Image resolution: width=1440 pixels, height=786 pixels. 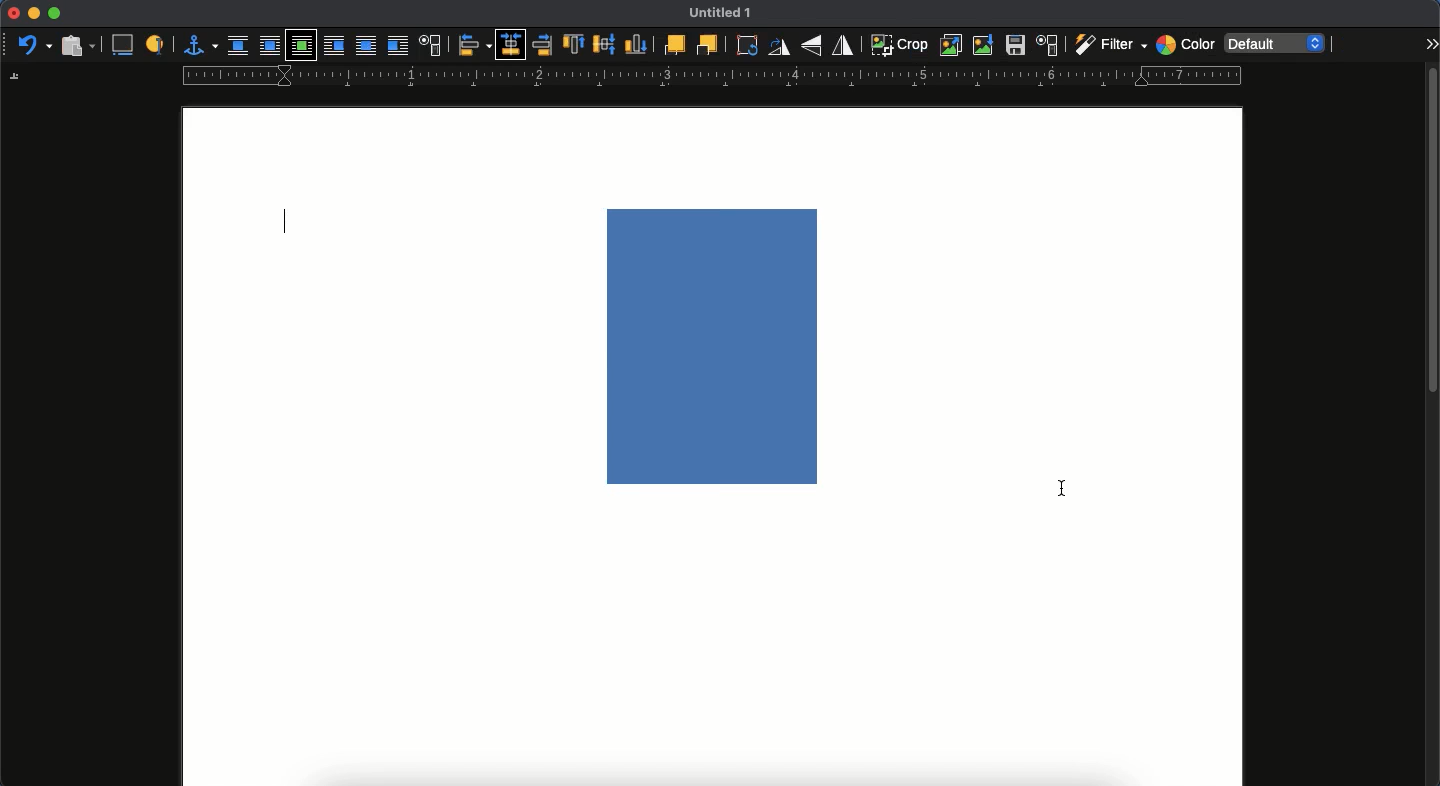 I want to click on untitled 1, so click(x=721, y=12).